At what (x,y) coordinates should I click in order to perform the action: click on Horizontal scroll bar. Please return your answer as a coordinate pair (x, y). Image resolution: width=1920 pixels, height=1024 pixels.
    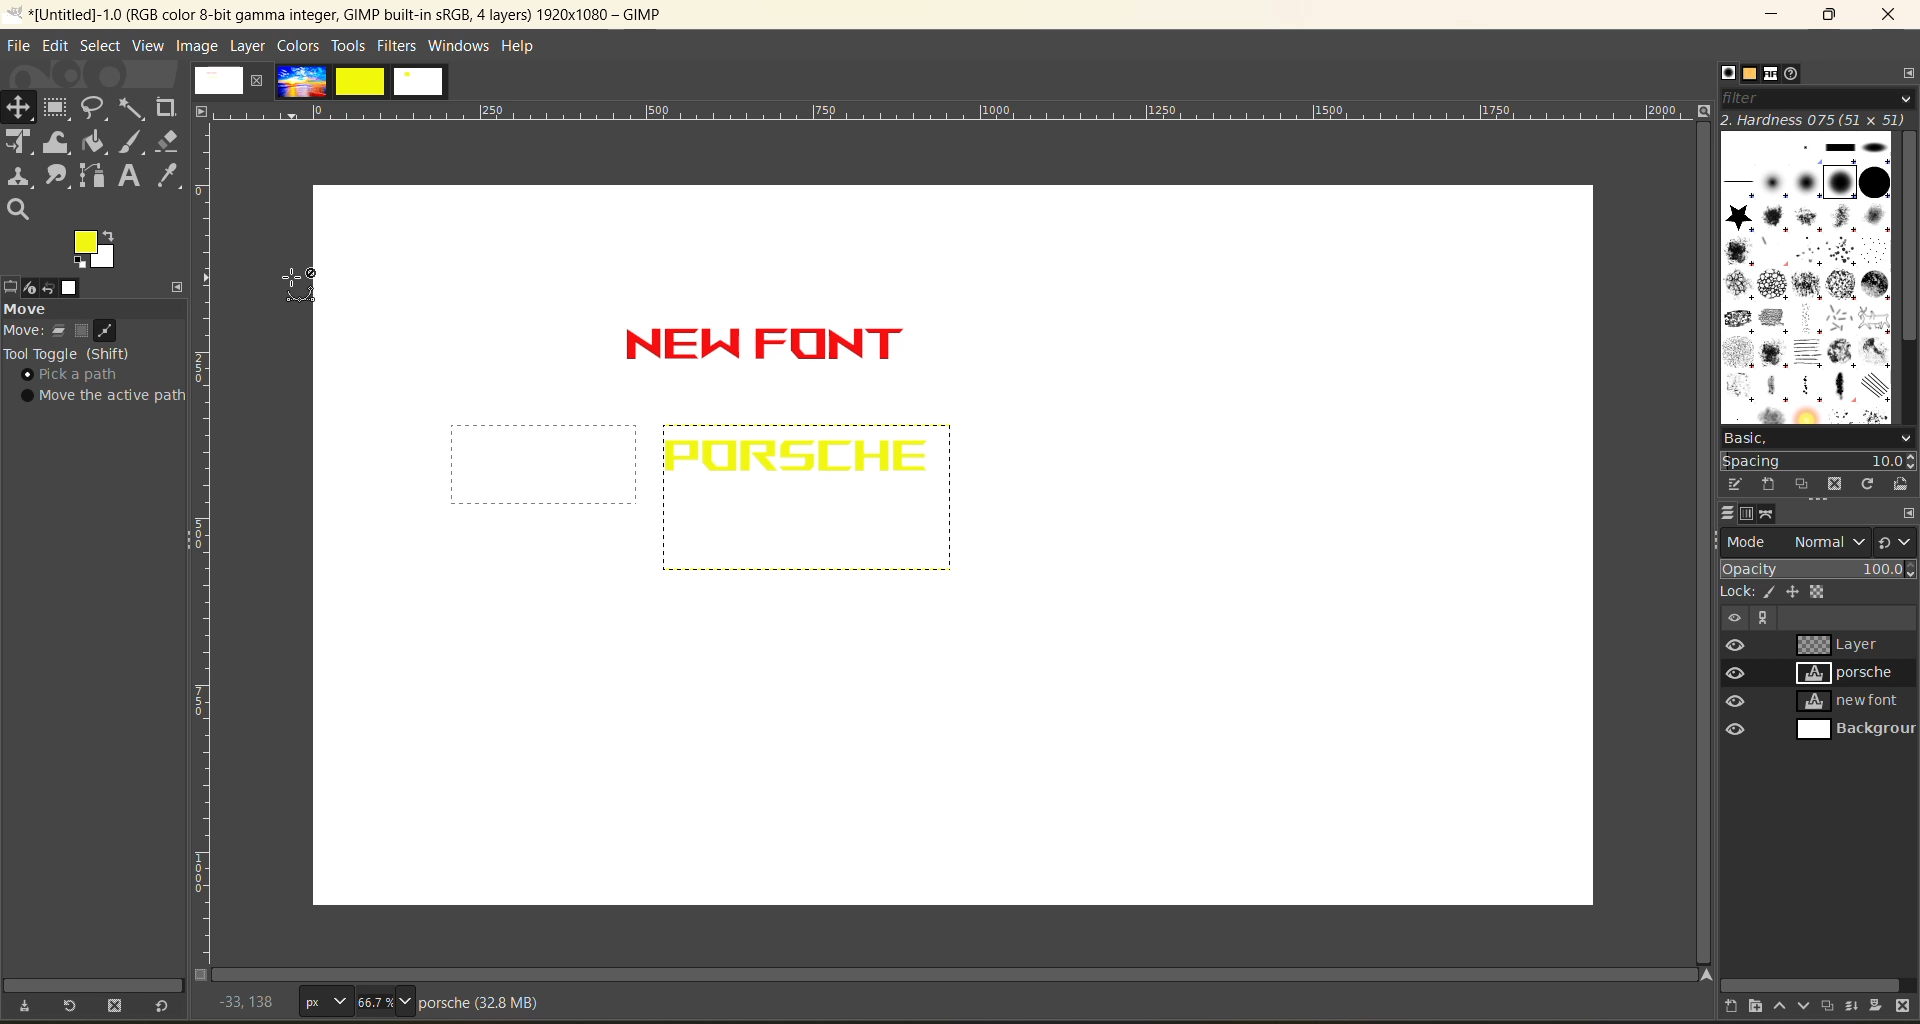
    Looking at the image, I should click on (850, 970).